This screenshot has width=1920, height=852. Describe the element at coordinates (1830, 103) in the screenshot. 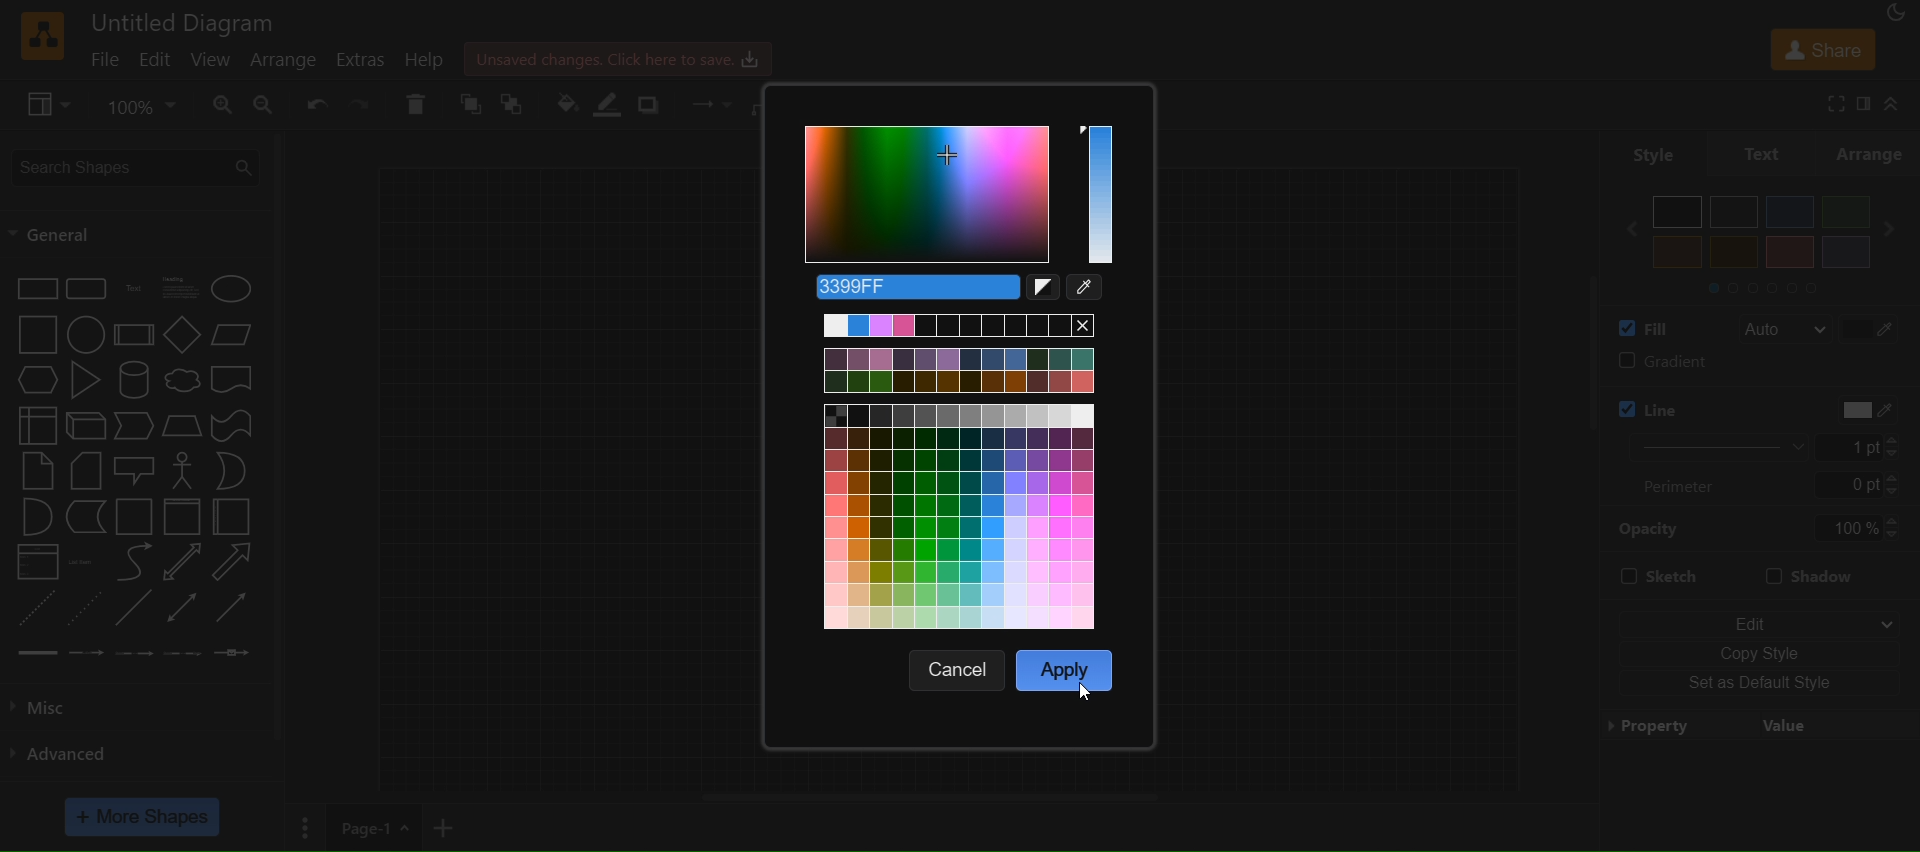

I see `fullscreen` at that location.